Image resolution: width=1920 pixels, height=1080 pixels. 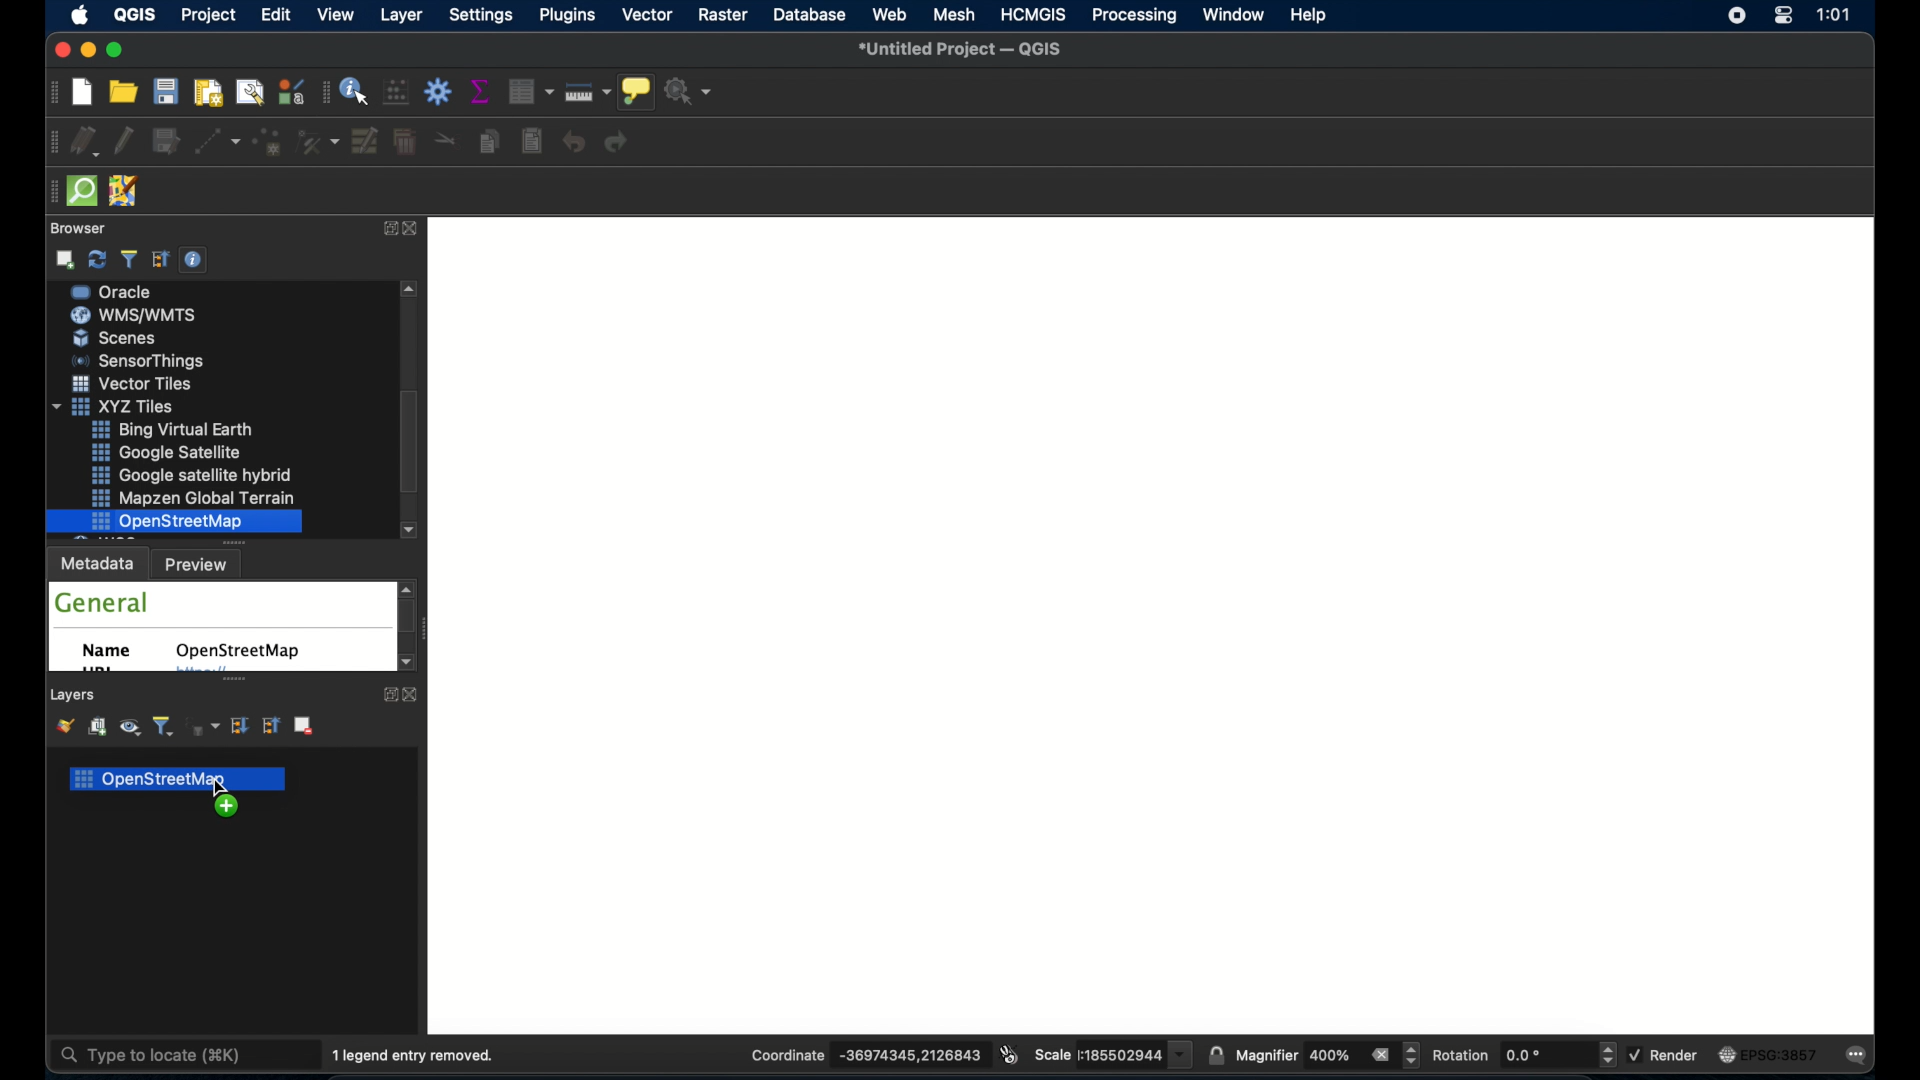 What do you see at coordinates (135, 384) in the screenshot?
I see `wms/wmts` at bounding box center [135, 384].